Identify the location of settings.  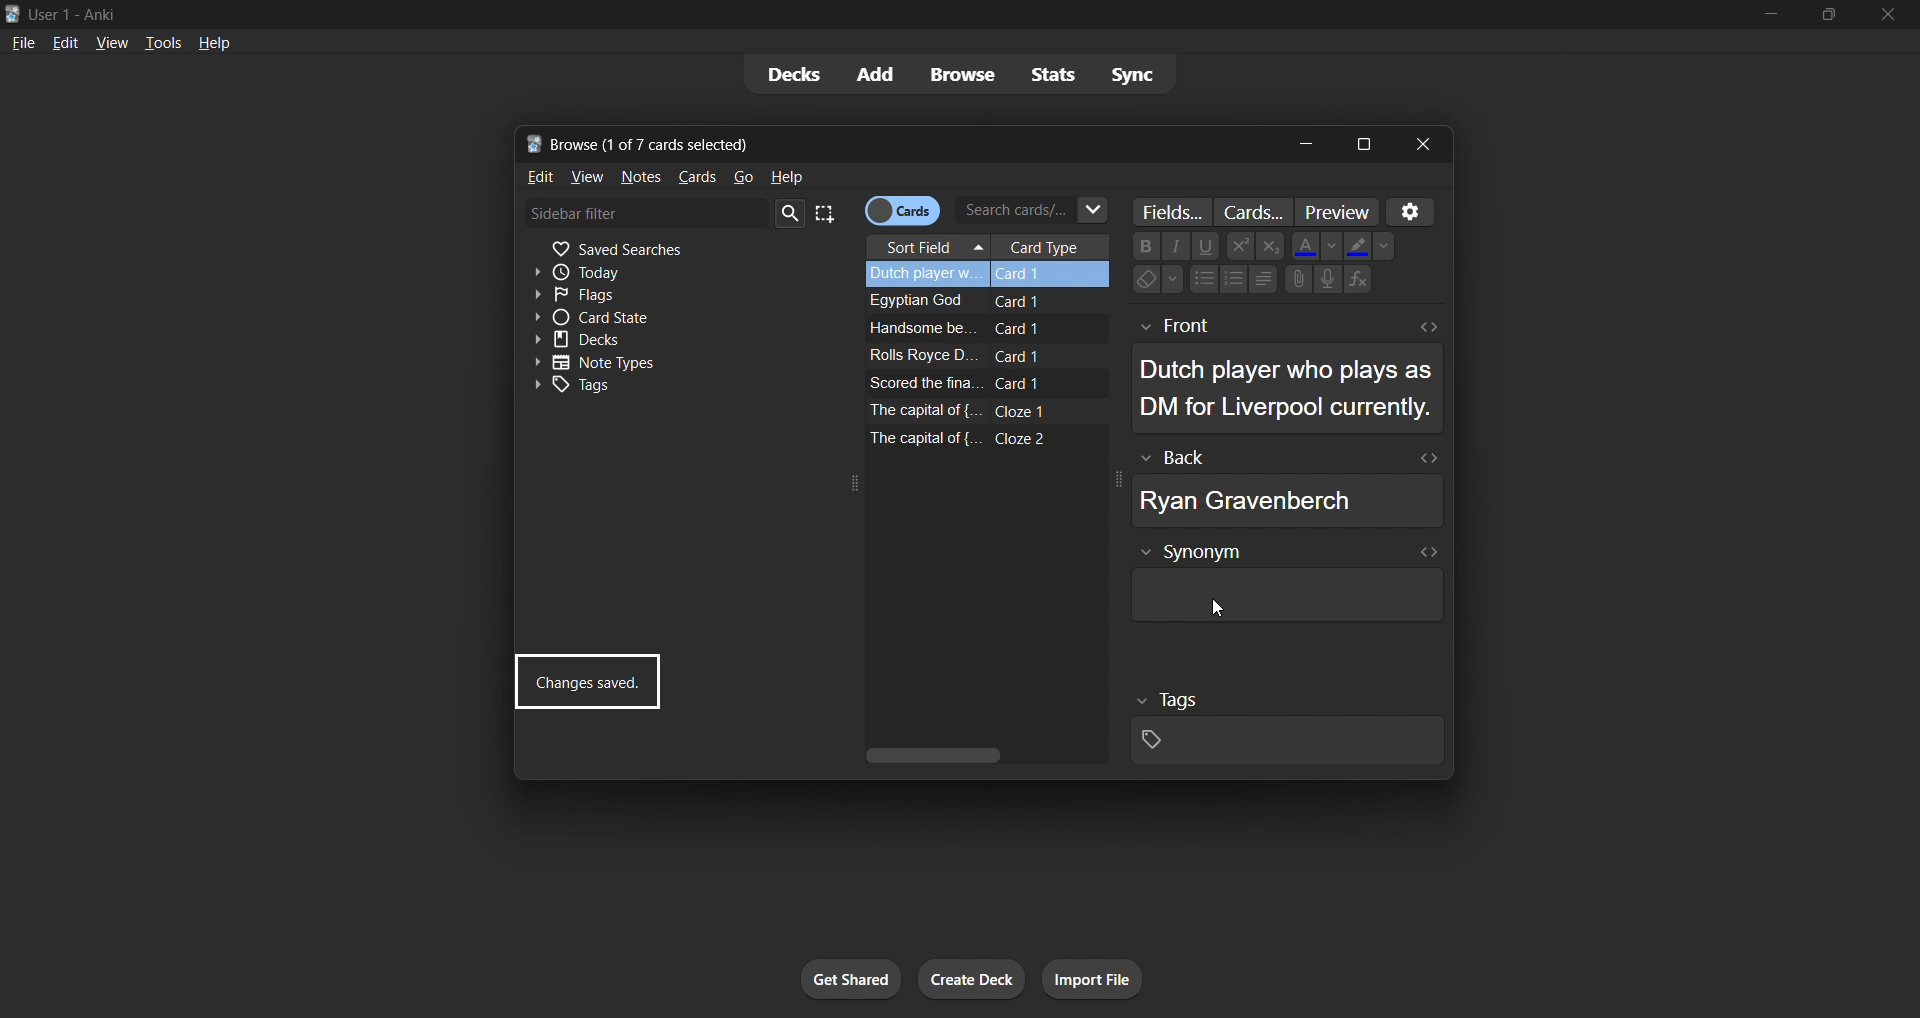
(1411, 213).